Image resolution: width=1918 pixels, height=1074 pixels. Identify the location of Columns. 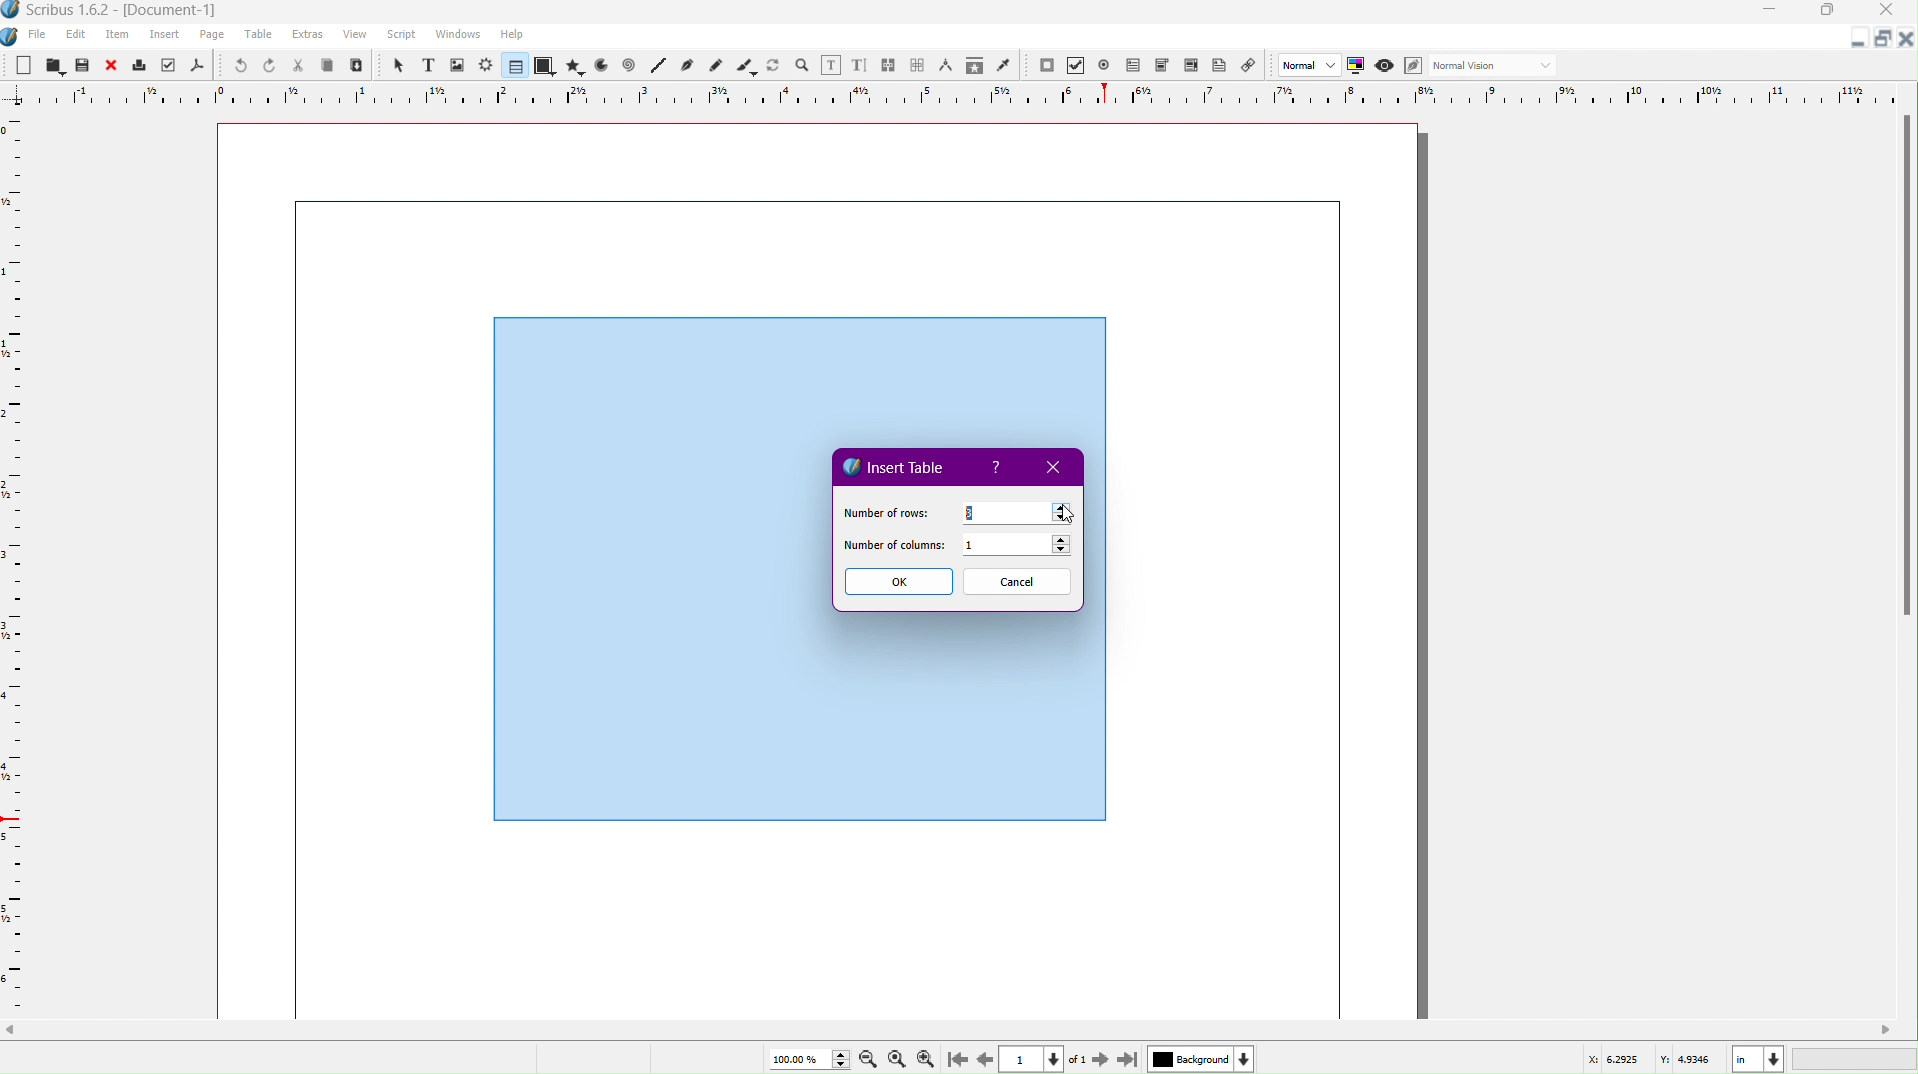
(1023, 547).